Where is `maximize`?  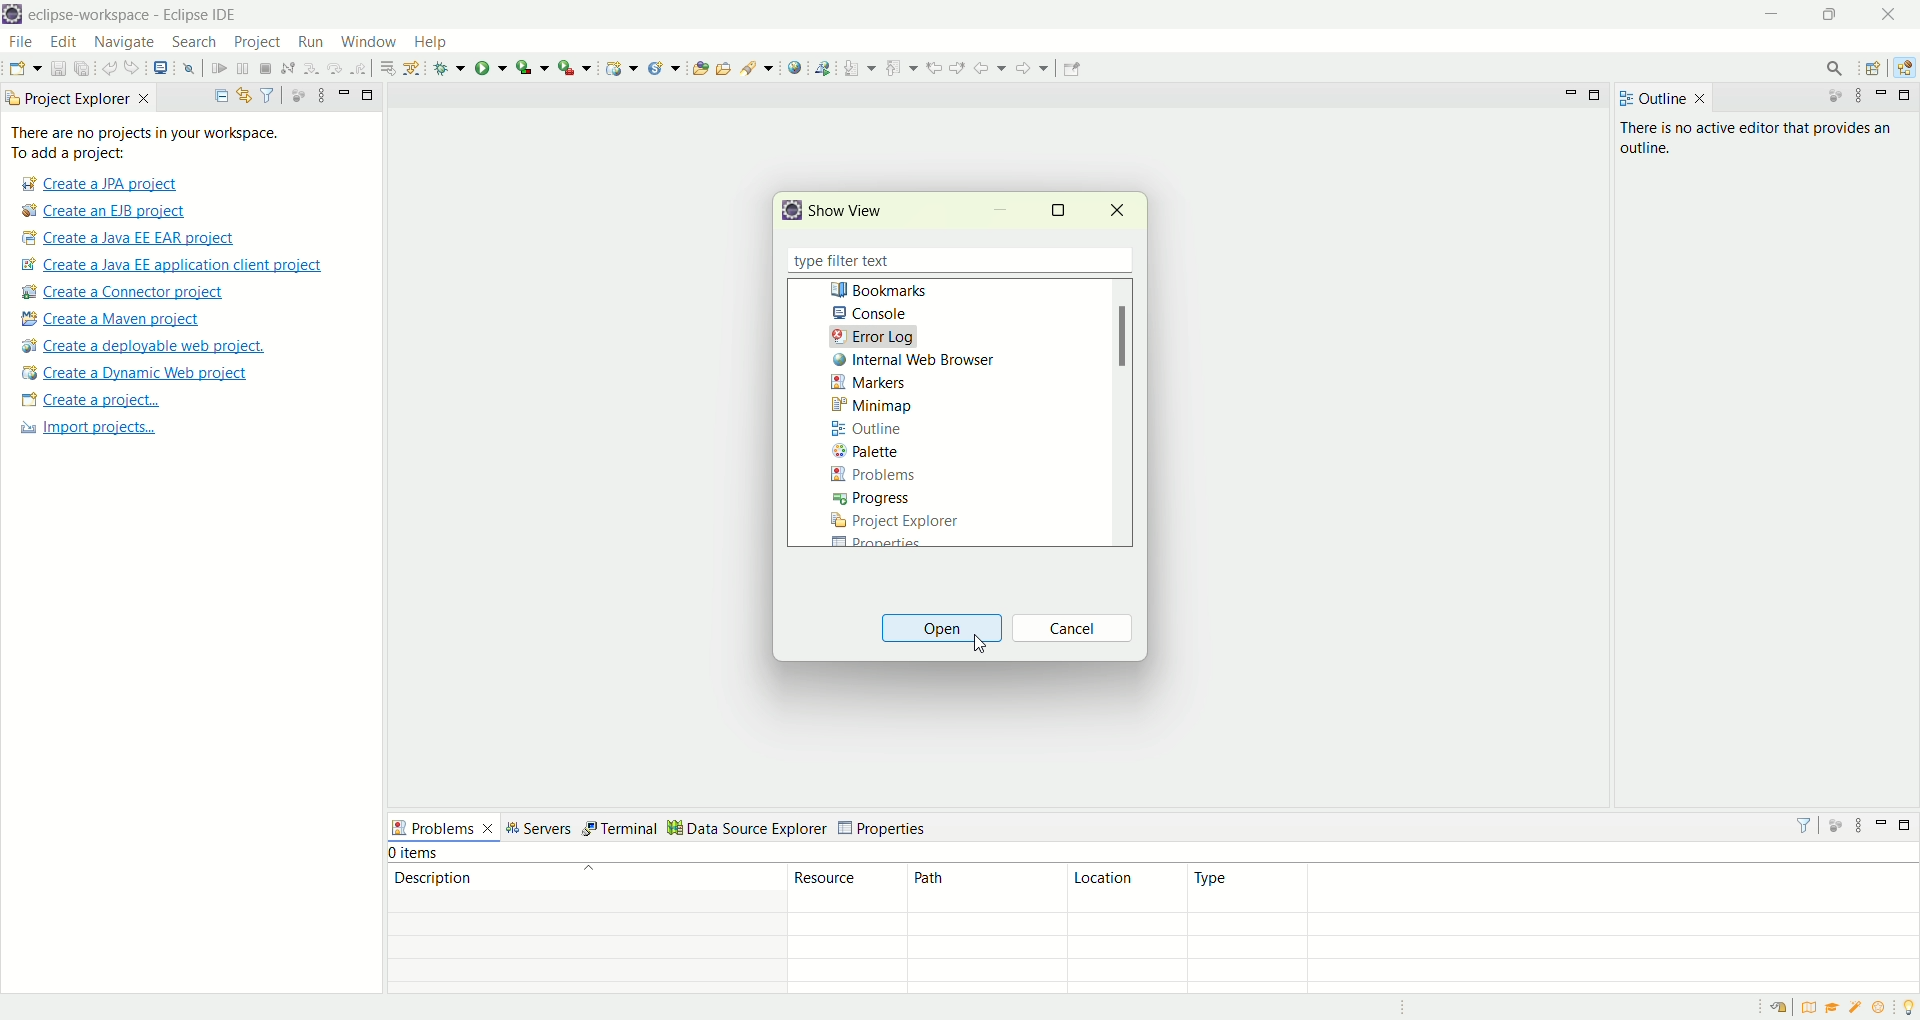
maximize is located at coordinates (1831, 15).